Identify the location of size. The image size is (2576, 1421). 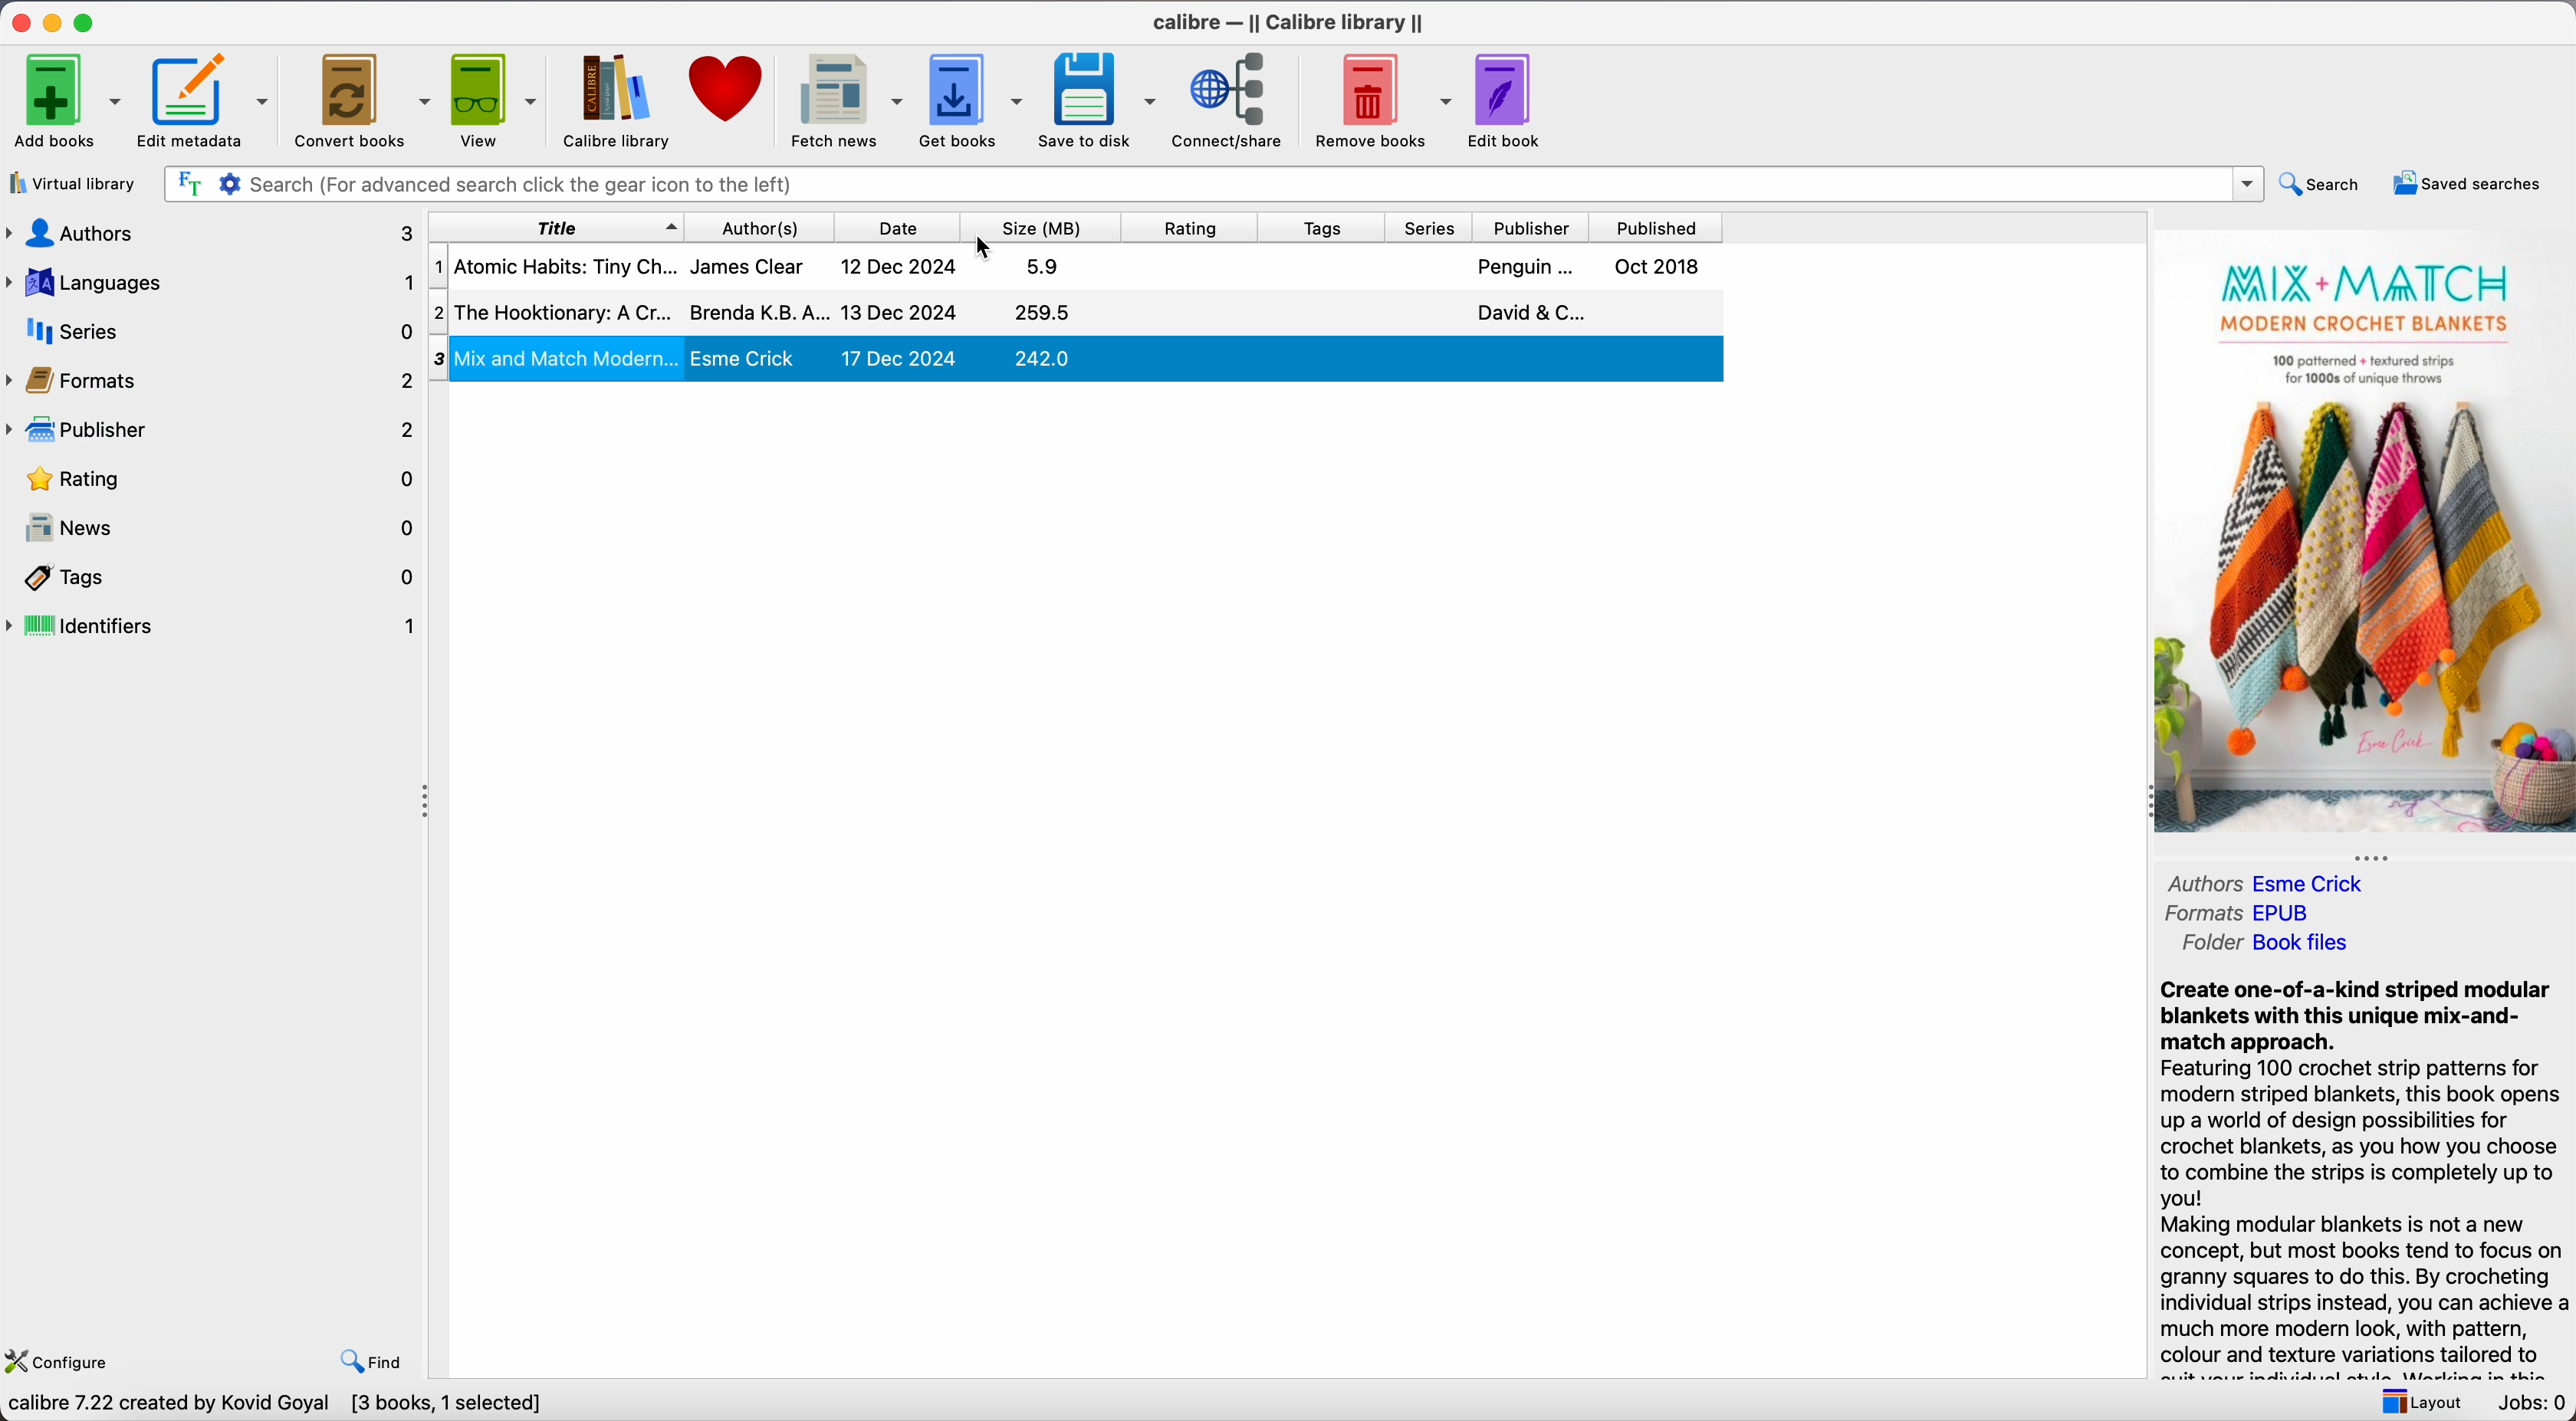
(1049, 227).